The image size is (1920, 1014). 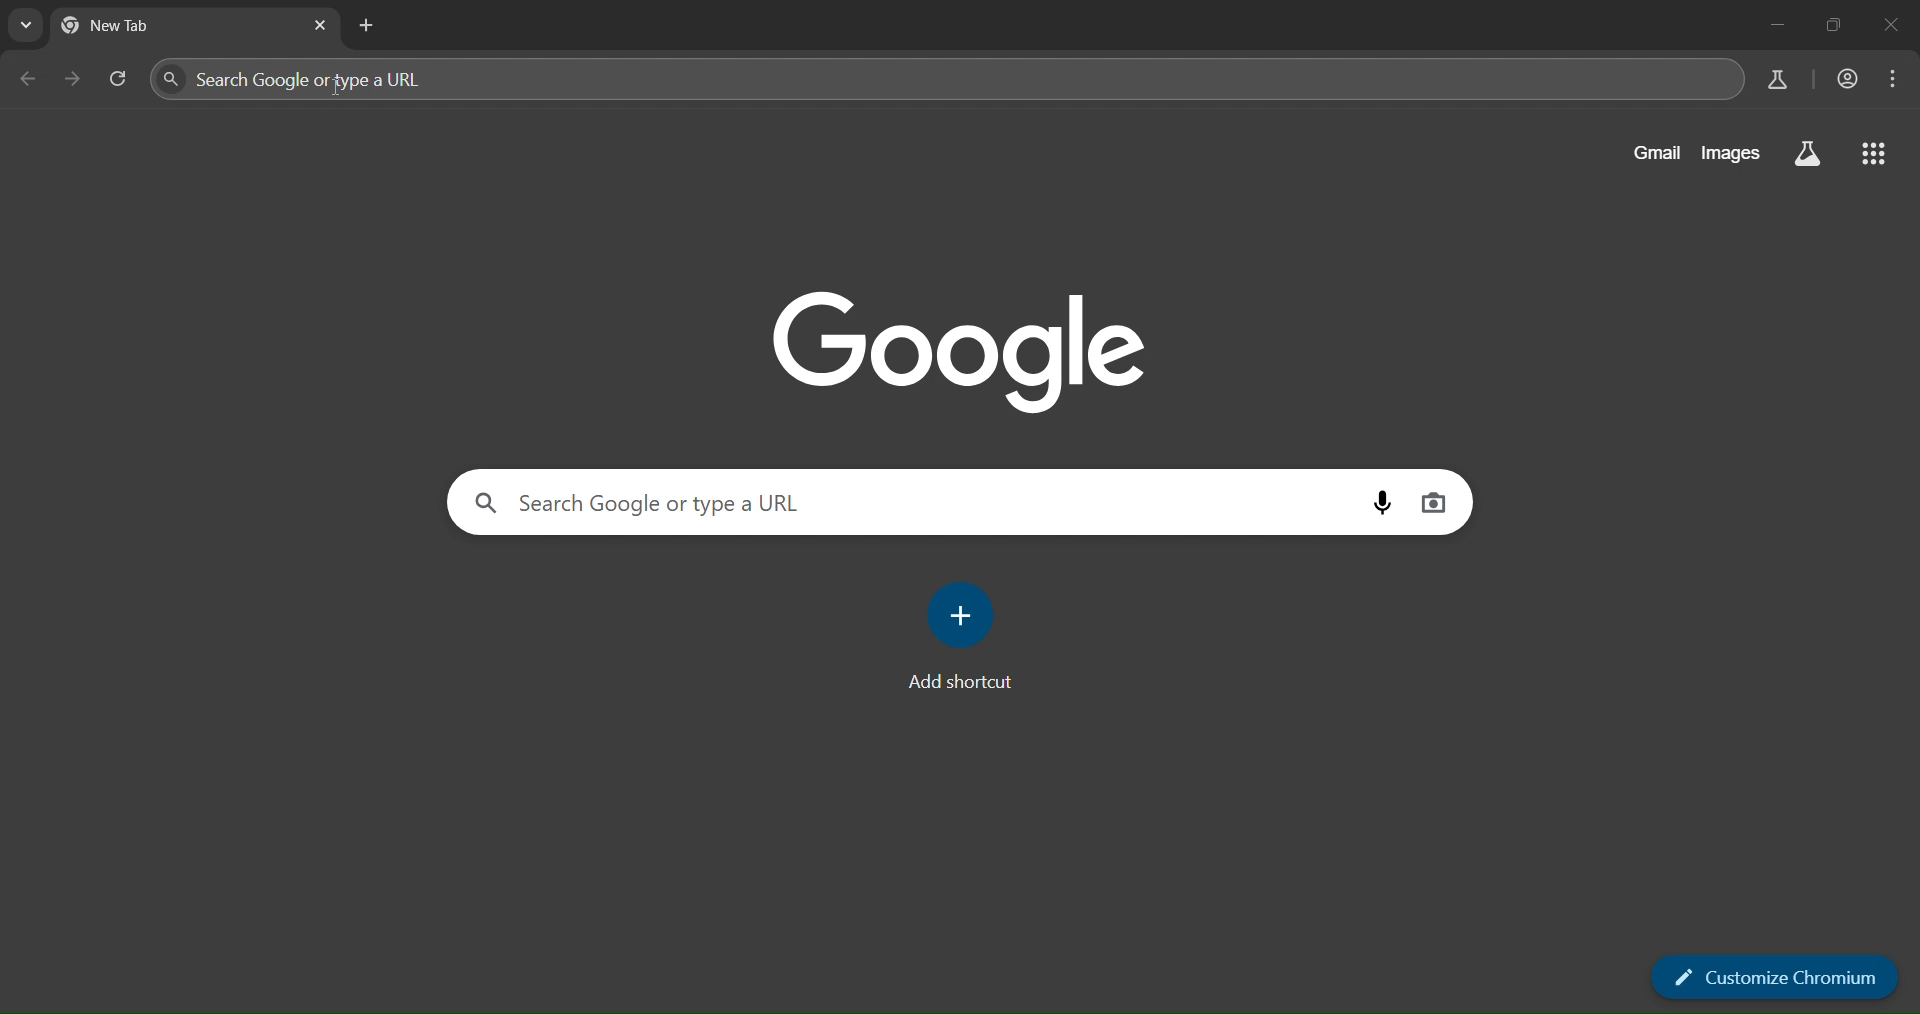 What do you see at coordinates (28, 27) in the screenshot?
I see `search tabs` at bounding box center [28, 27].